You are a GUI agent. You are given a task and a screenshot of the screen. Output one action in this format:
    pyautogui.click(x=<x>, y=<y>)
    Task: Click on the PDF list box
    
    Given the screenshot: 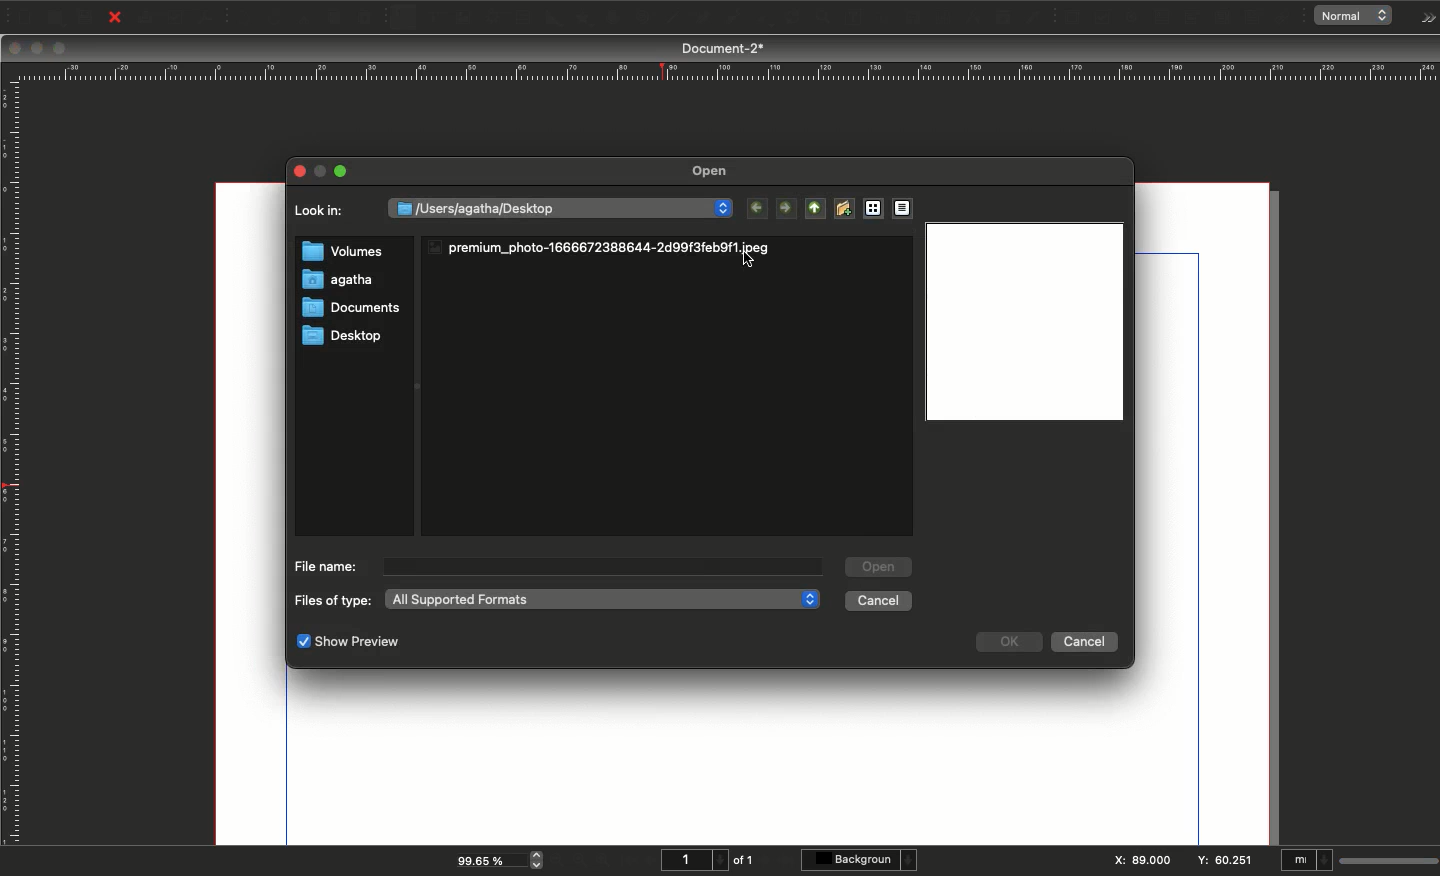 What is the action you would take?
    pyautogui.click(x=1223, y=18)
    